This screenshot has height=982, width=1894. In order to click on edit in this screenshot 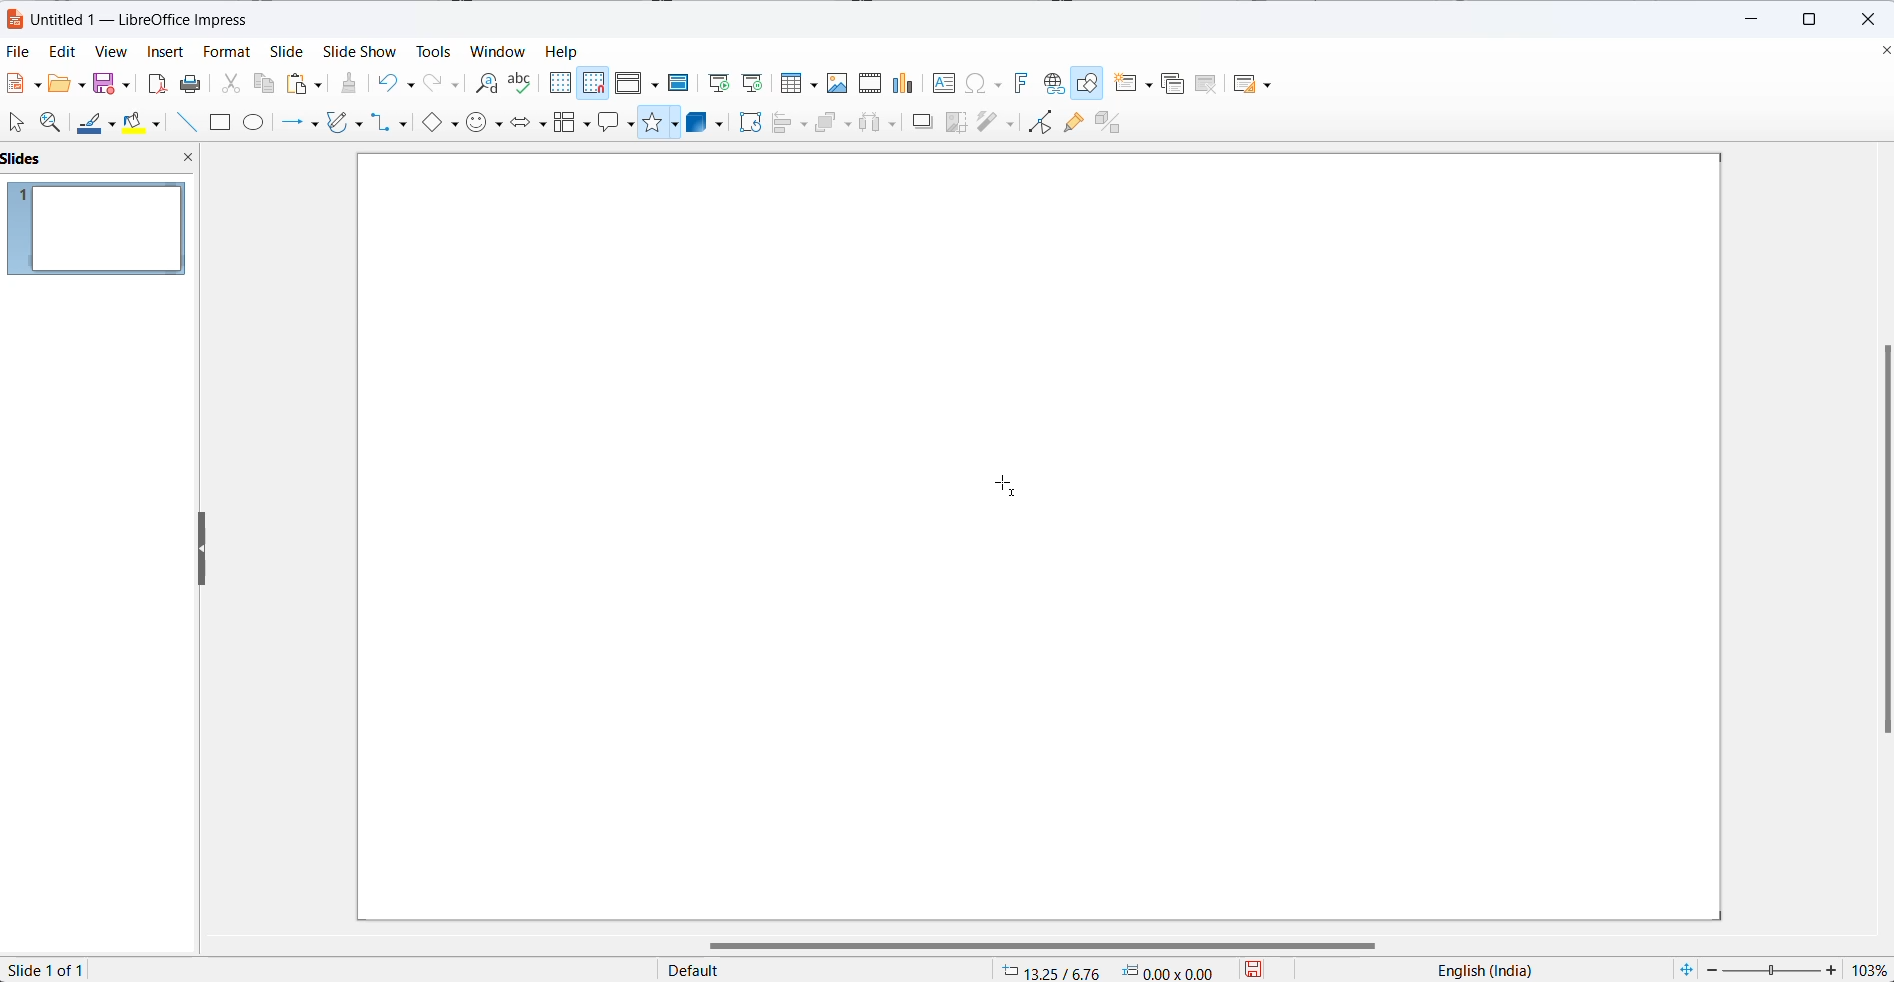, I will do `click(57, 53)`.